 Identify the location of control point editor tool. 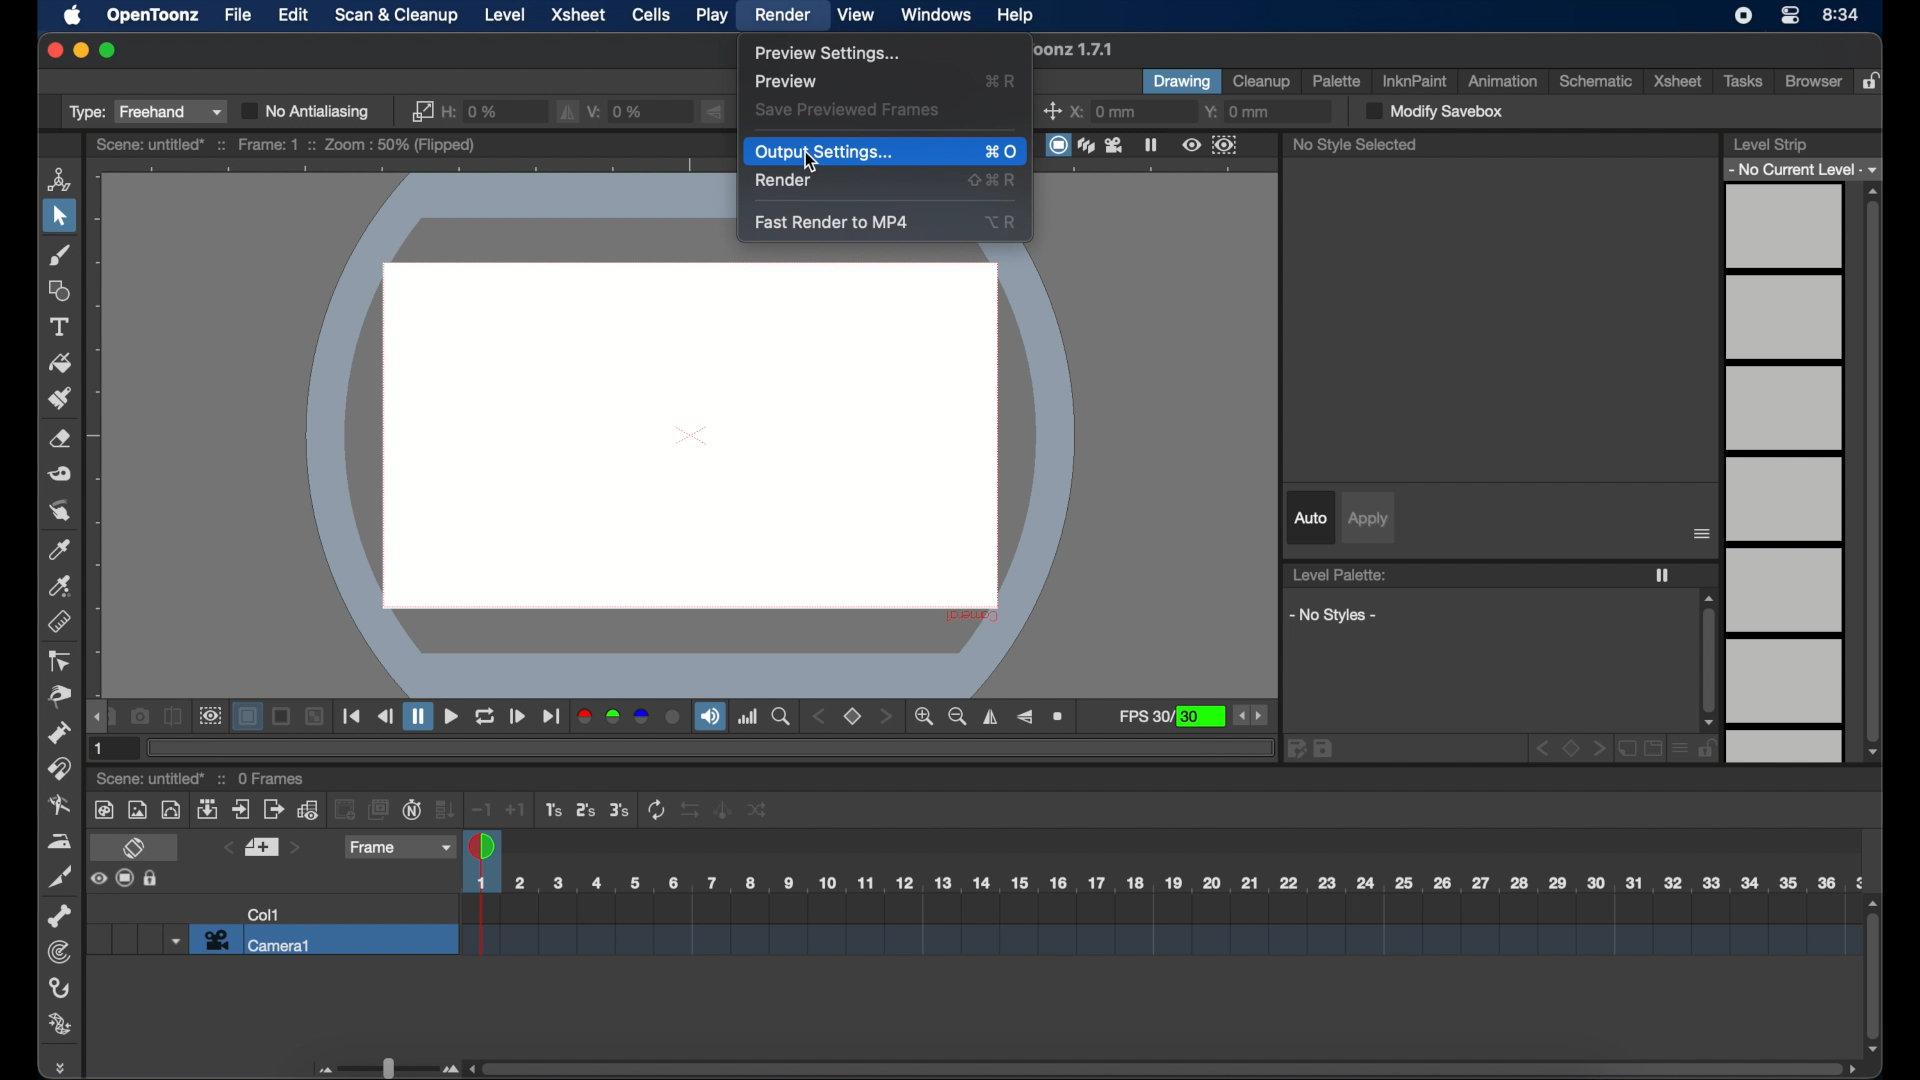
(61, 662).